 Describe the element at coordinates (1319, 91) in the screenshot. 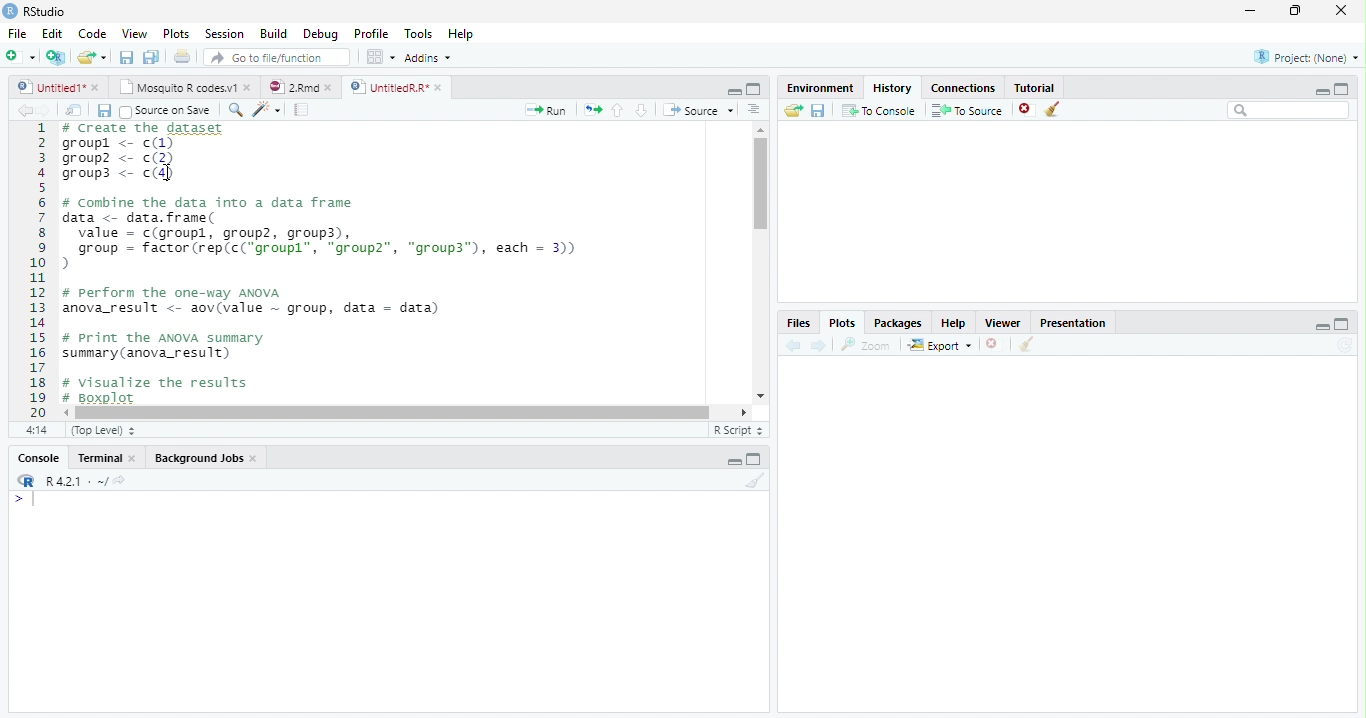

I see `Minimize` at that location.